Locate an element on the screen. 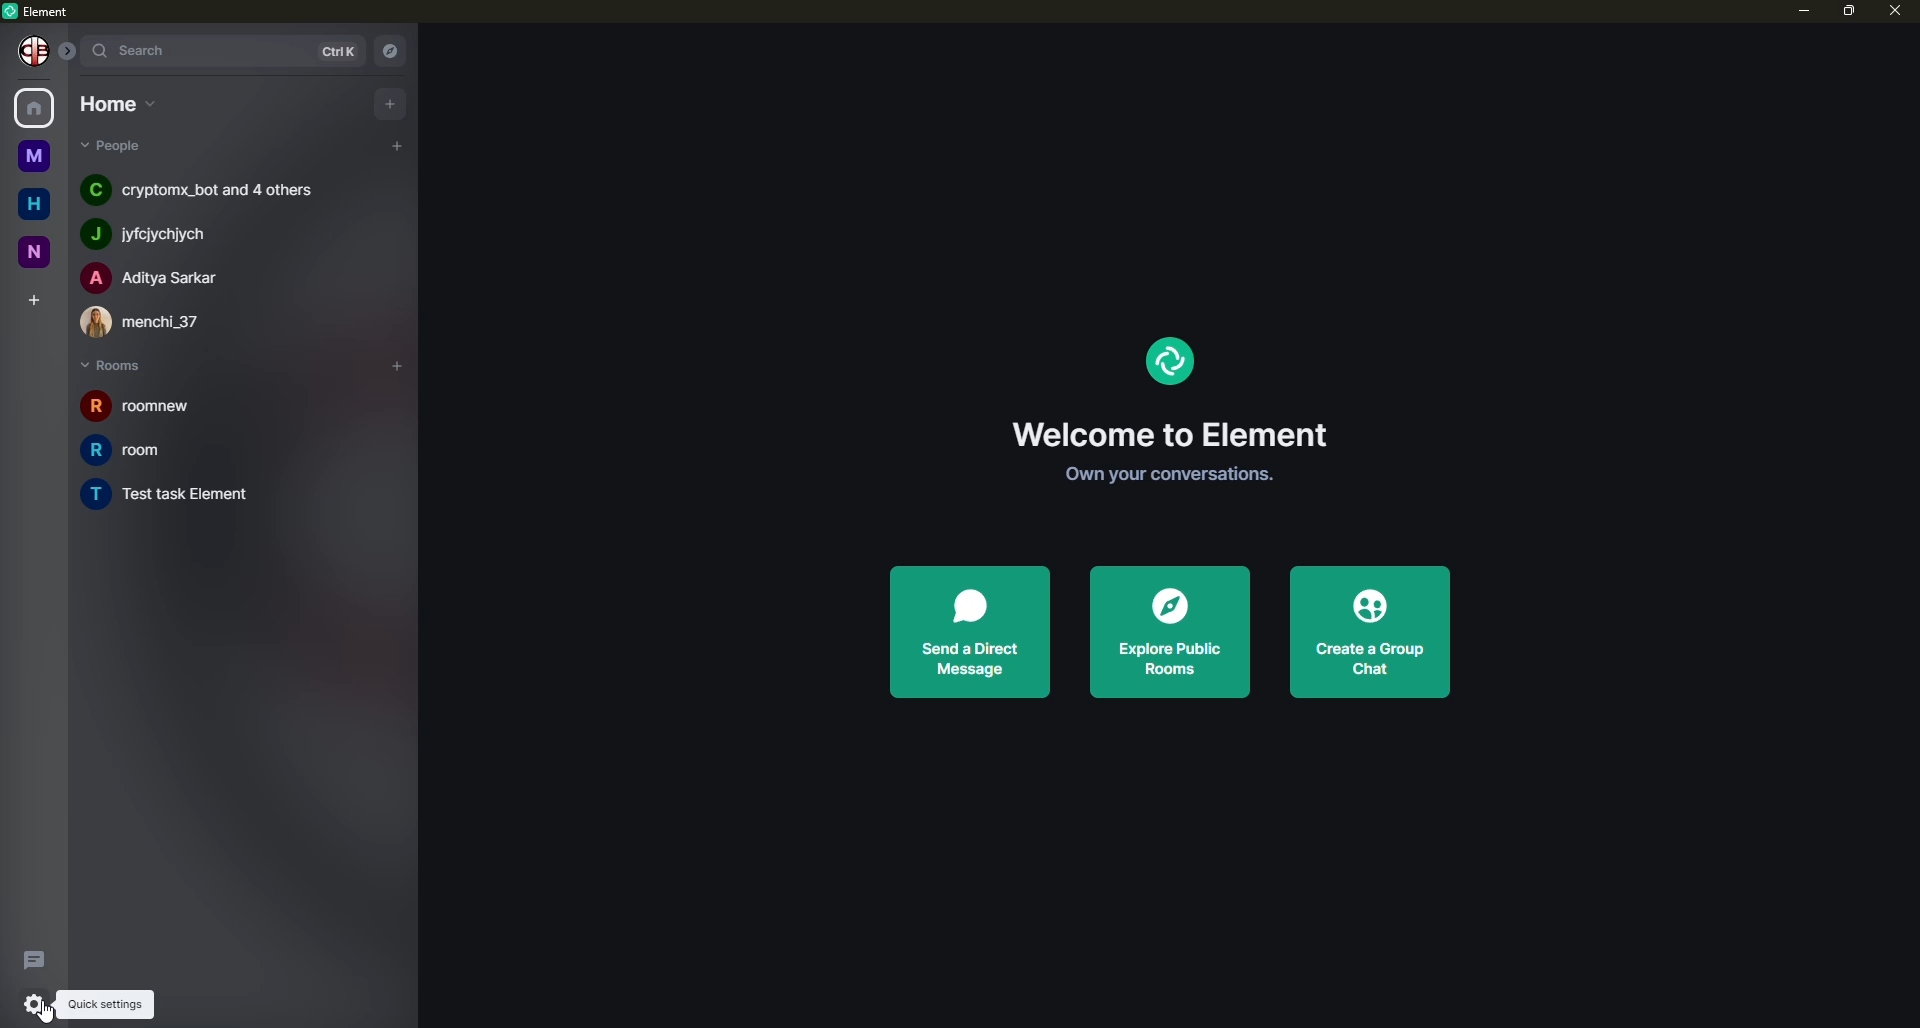  element is located at coordinates (1167, 360).